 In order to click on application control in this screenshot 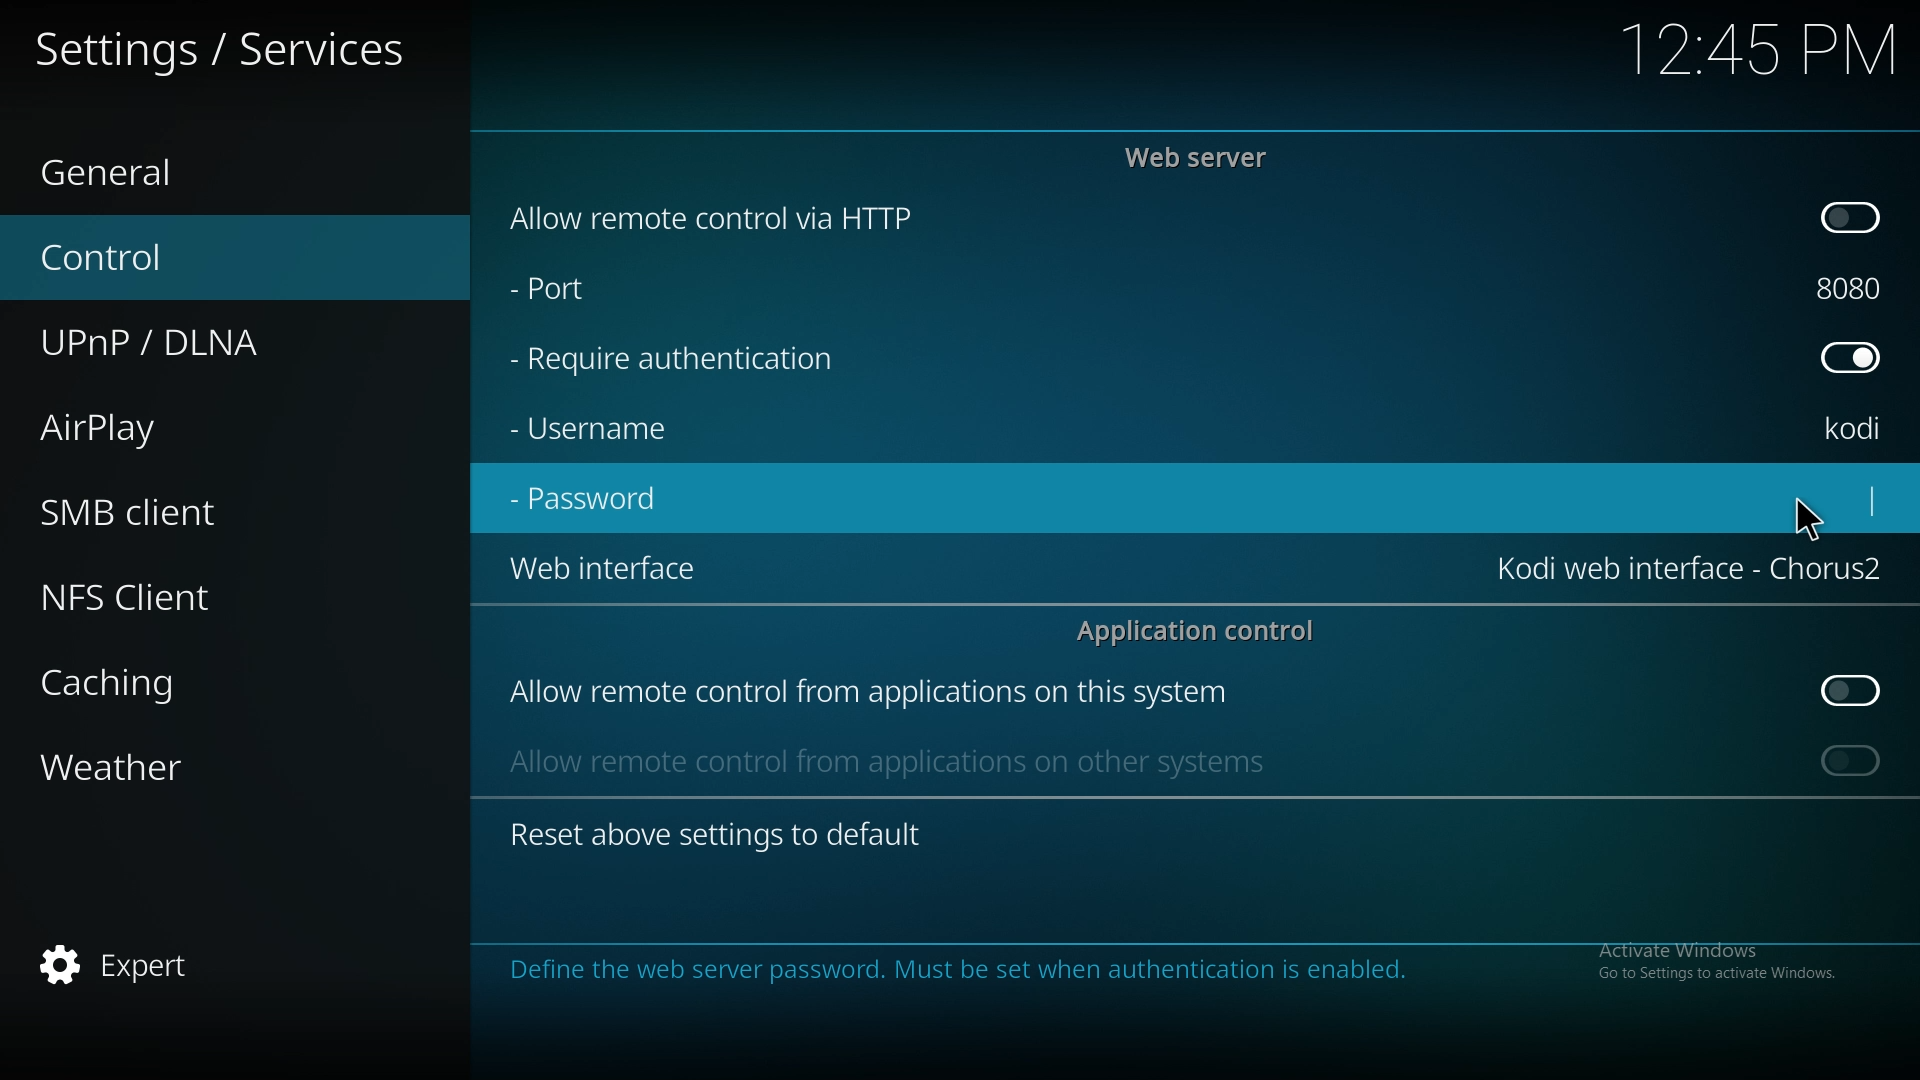, I will do `click(1206, 630)`.